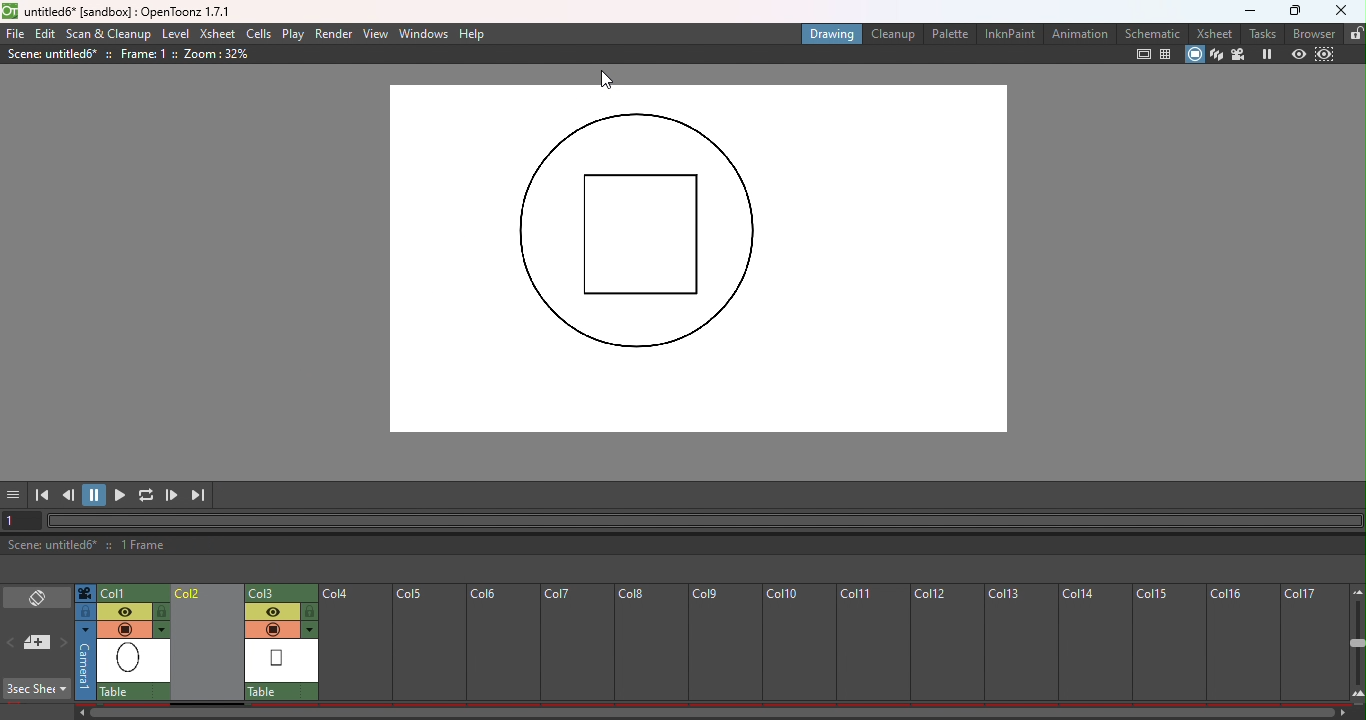 This screenshot has height=720, width=1366. What do you see at coordinates (1356, 590) in the screenshot?
I see `Zoom out` at bounding box center [1356, 590].